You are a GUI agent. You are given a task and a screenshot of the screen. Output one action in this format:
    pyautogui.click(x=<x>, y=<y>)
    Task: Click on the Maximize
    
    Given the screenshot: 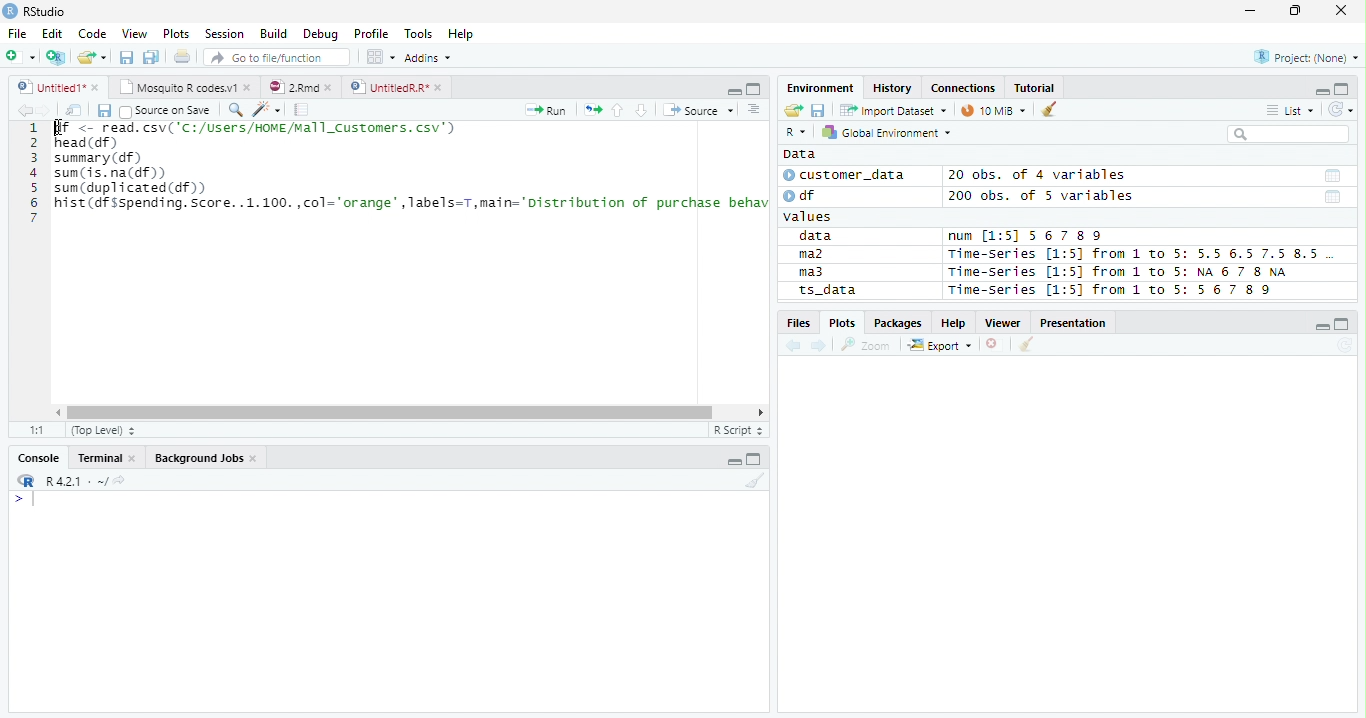 What is the action you would take?
    pyautogui.click(x=1344, y=324)
    